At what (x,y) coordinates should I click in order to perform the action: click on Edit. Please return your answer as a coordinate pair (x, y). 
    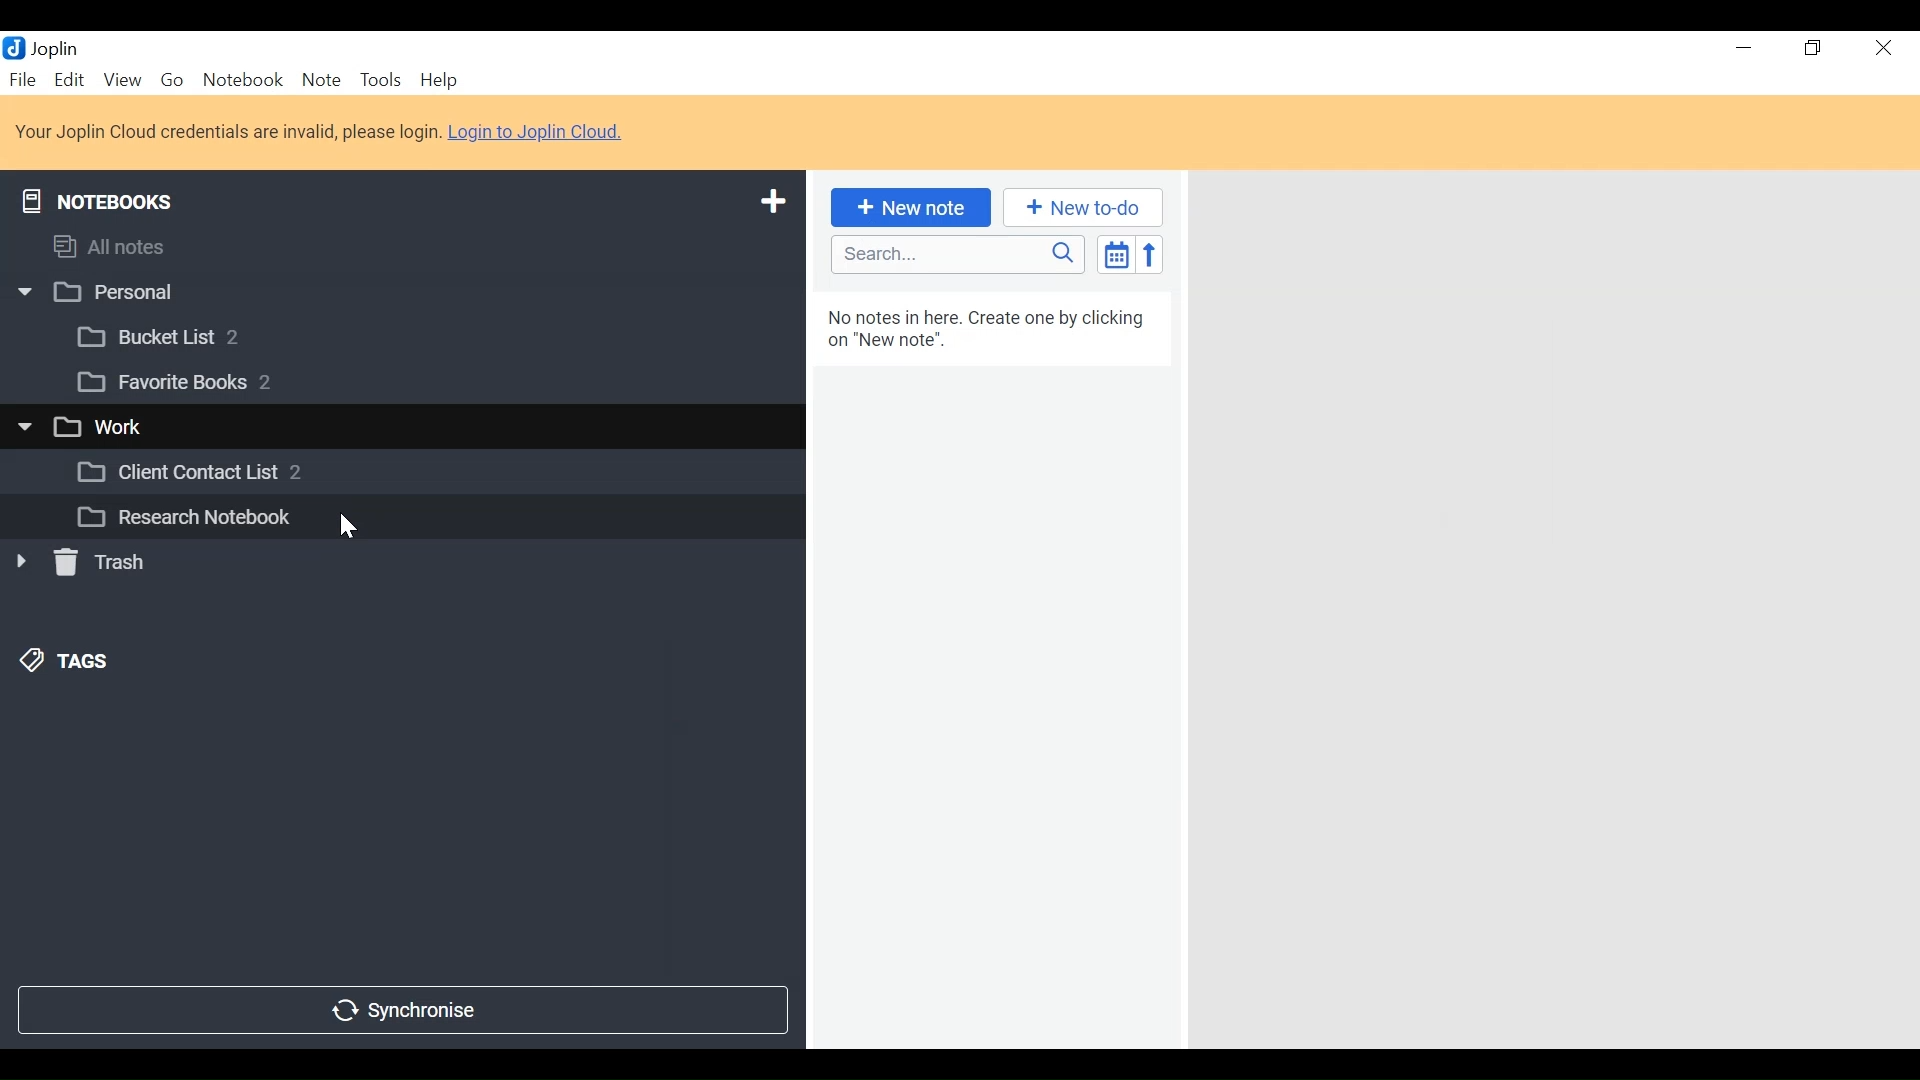
    Looking at the image, I should click on (71, 79).